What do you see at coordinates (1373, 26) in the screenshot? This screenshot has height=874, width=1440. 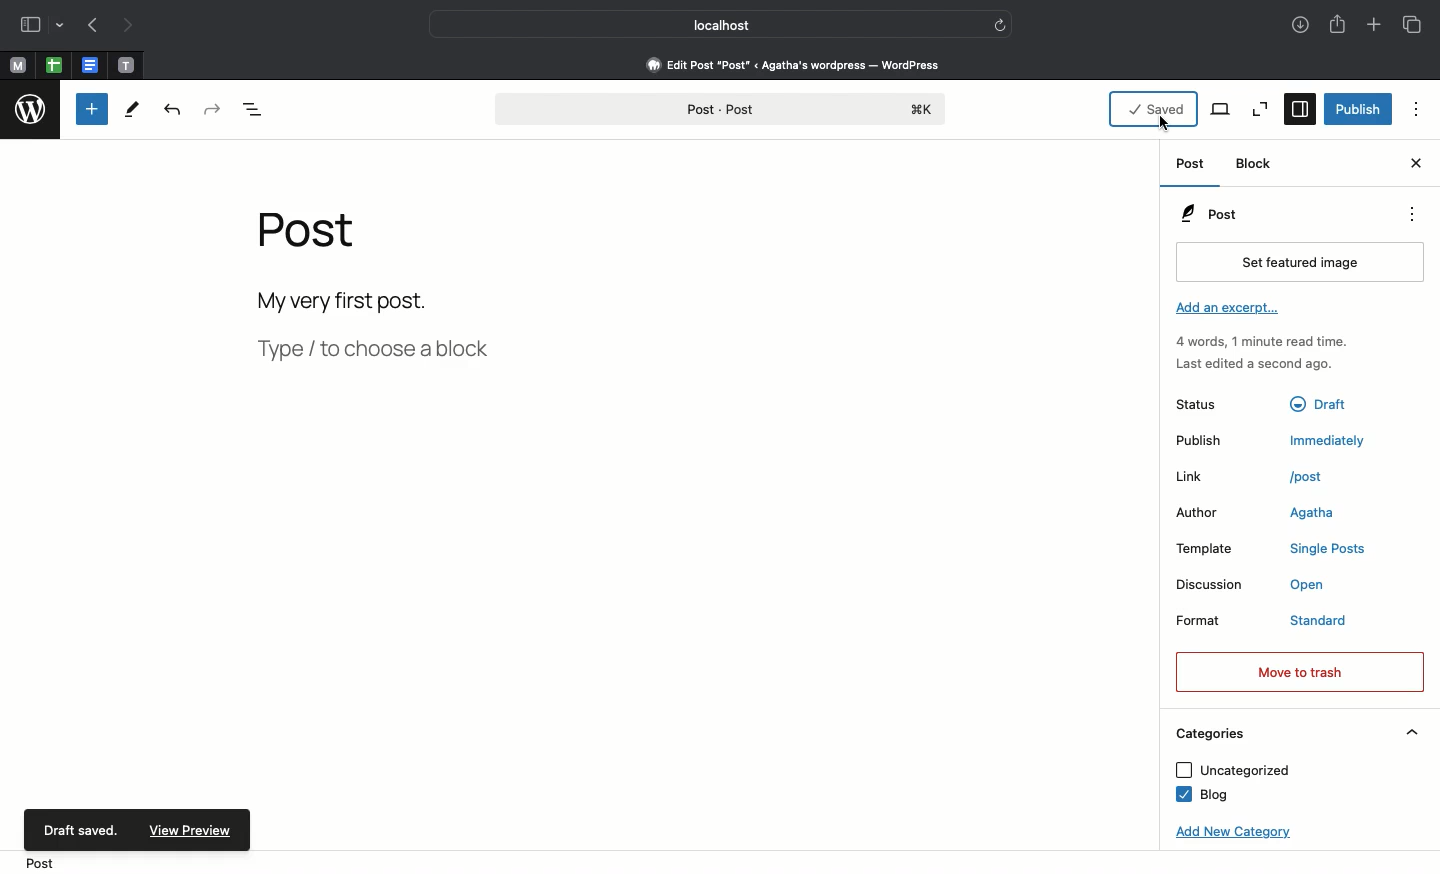 I see `Add new tab` at bounding box center [1373, 26].